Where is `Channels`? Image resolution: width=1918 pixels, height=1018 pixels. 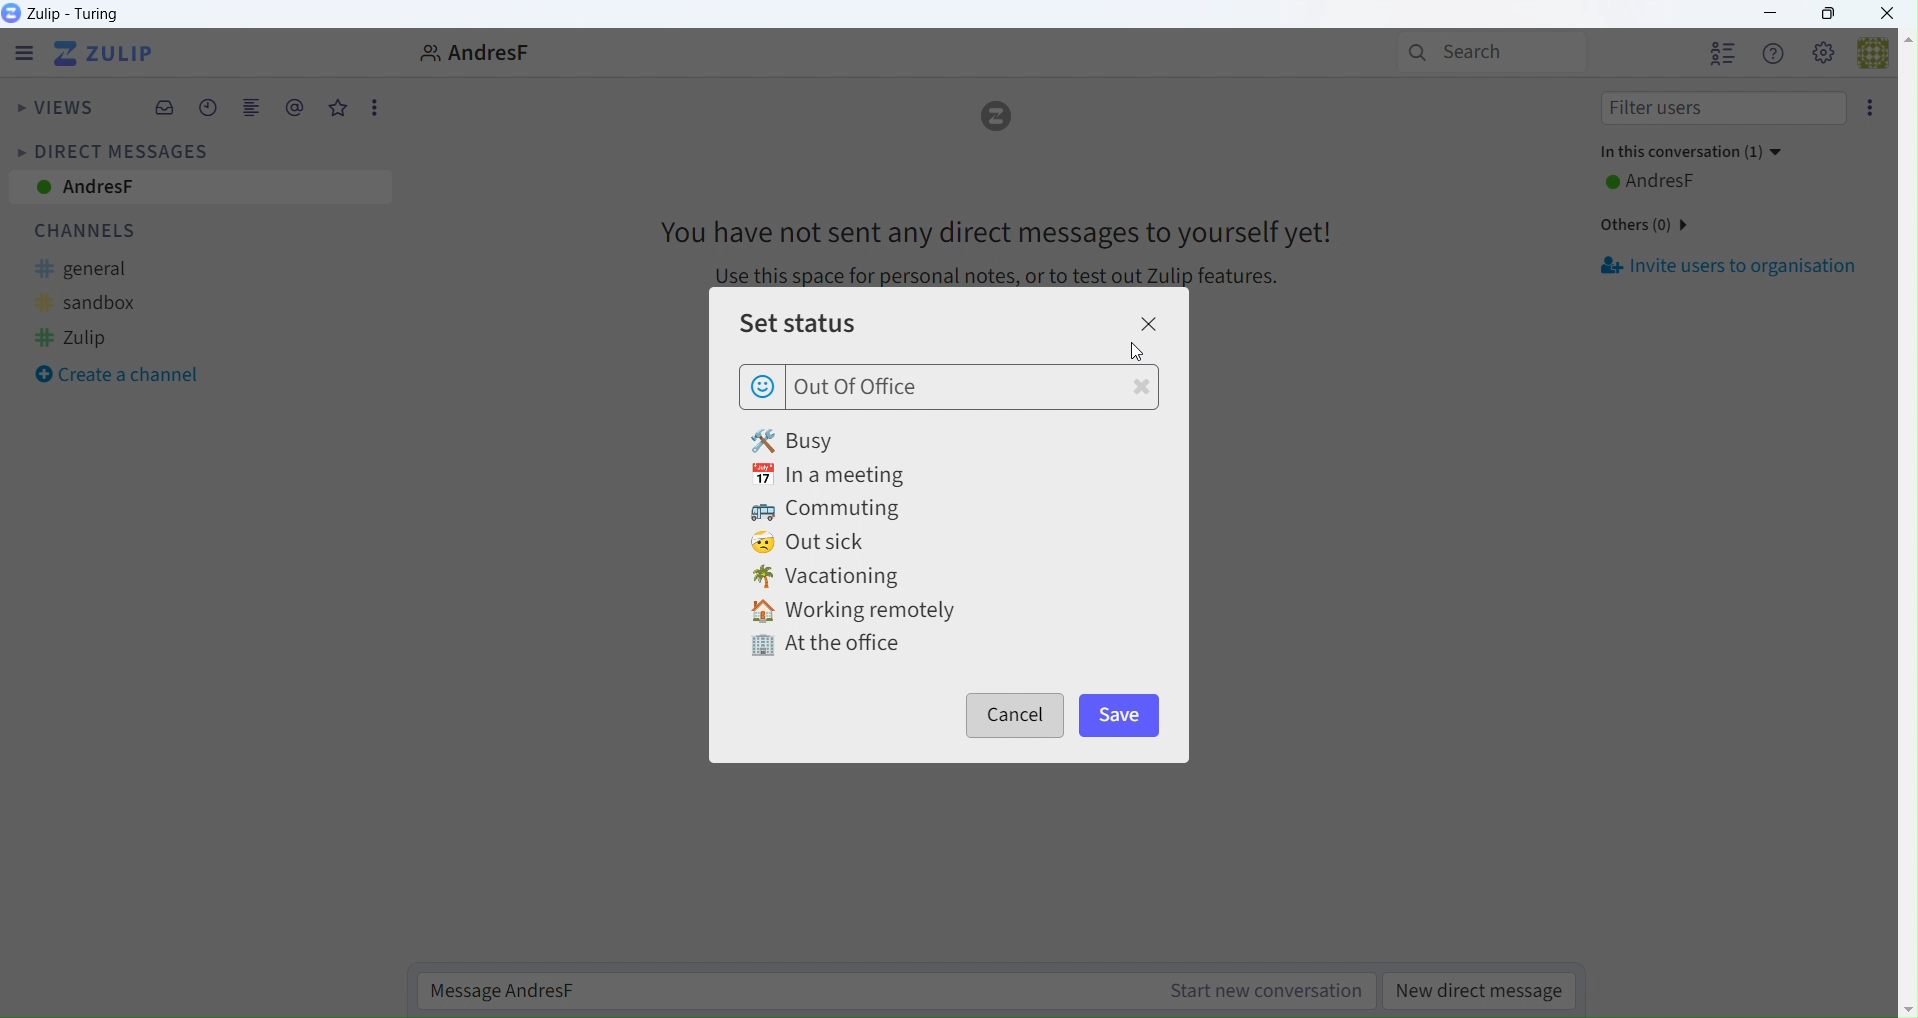 Channels is located at coordinates (100, 231).